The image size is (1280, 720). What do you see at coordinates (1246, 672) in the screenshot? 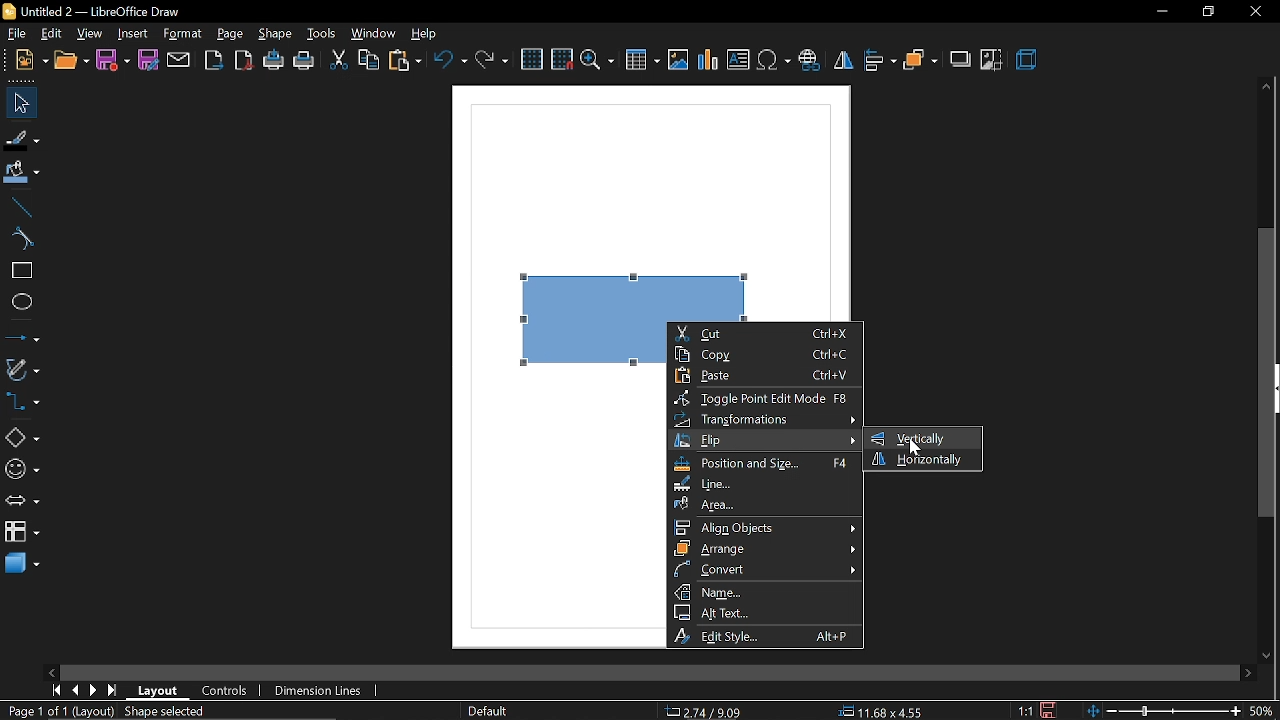
I see `move right` at bounding box center [1246, 672].